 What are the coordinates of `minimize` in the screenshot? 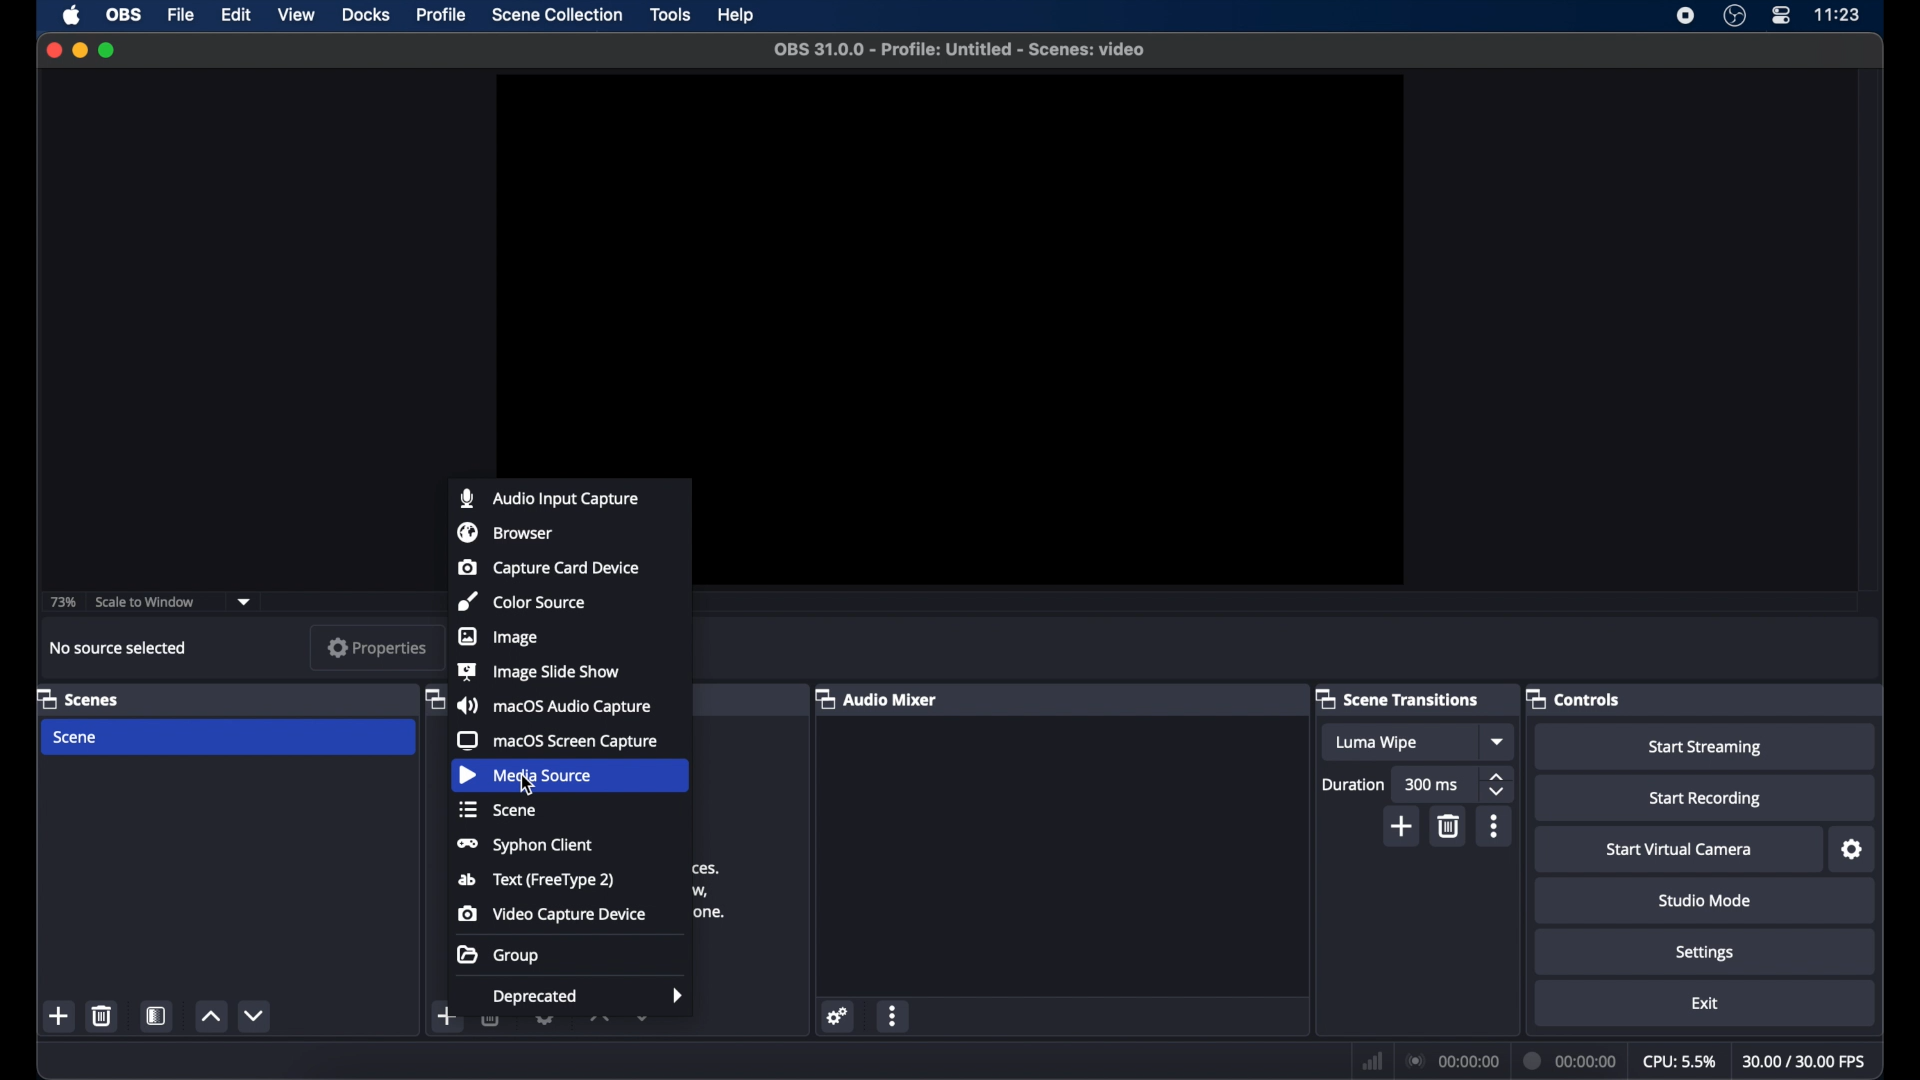 It's located at (79, 50).